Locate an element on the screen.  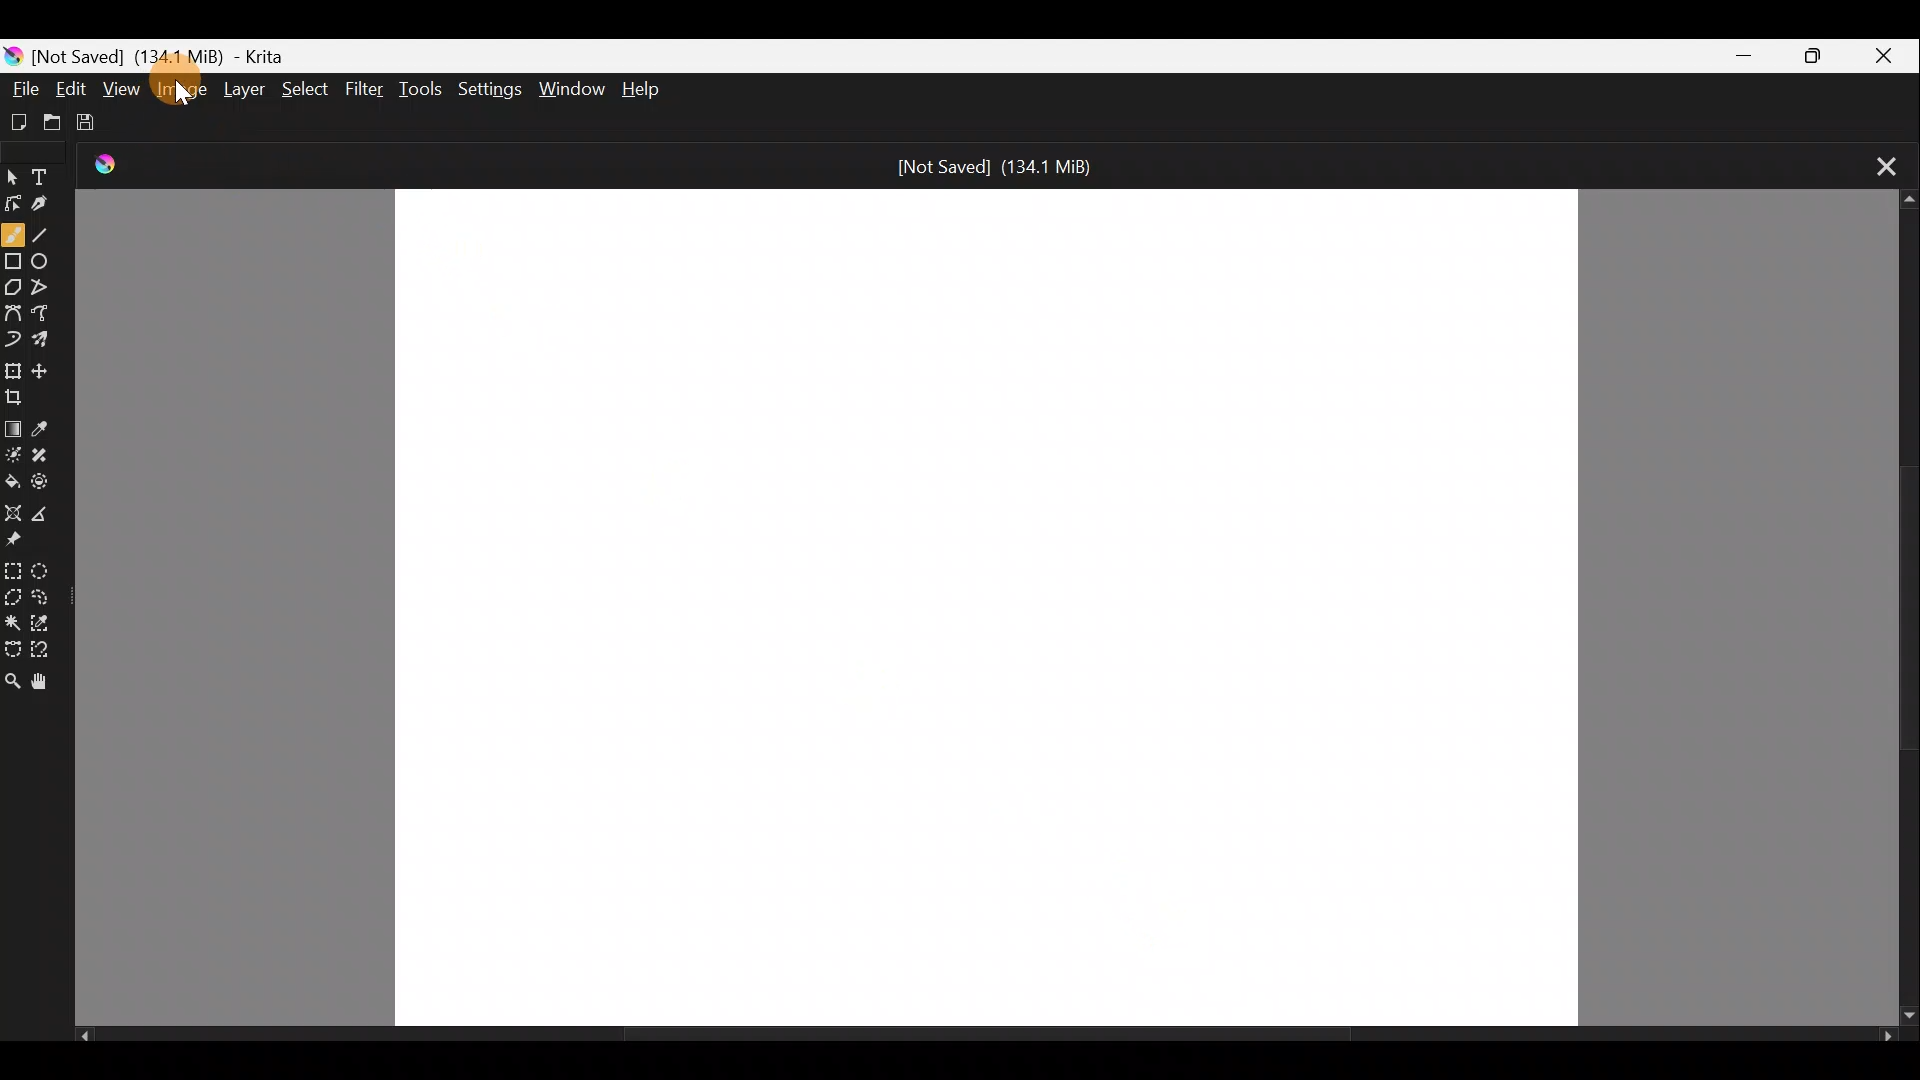
Layer is located at coordinates (247, 93).